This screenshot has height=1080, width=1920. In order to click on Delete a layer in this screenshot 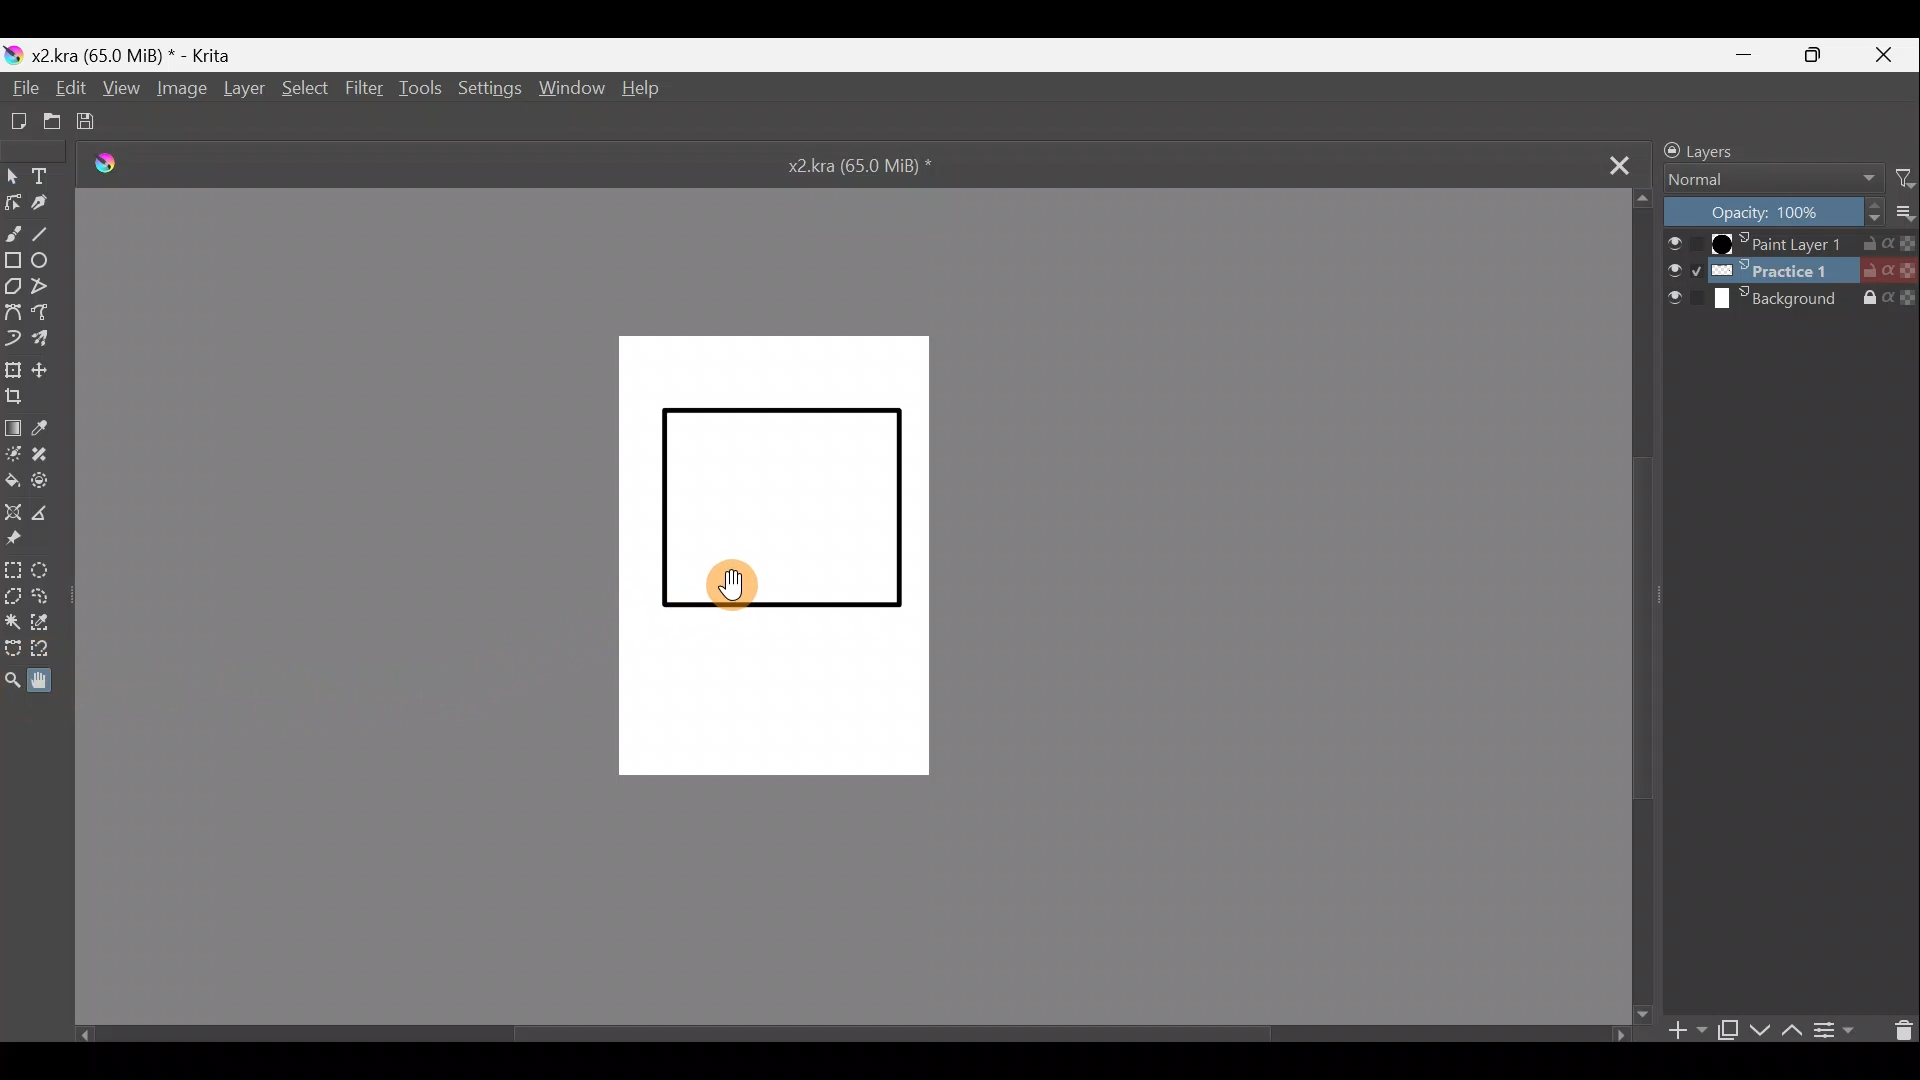, I will do `click(1898, 1029)`.